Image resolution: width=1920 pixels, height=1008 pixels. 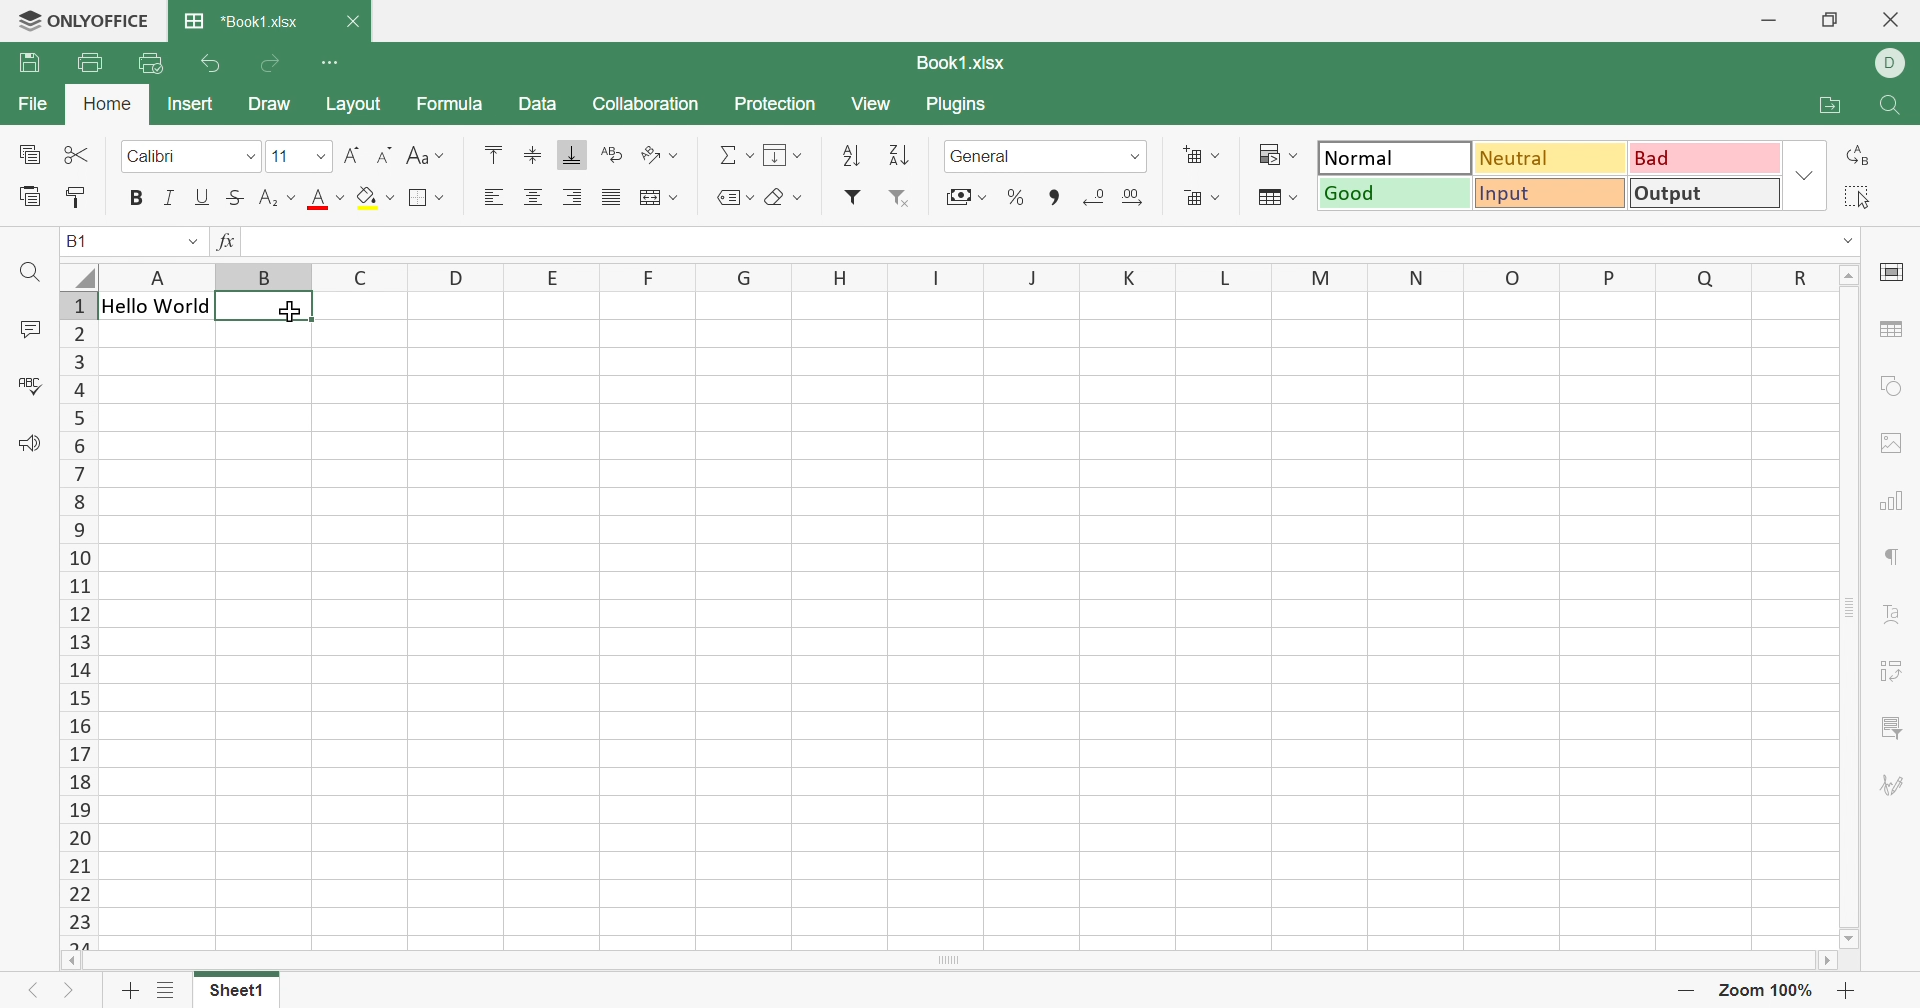 What do you see at coordinates (1017, 196) in the screenshot?
I see `Percent style` at bounding box center [1017, 196].